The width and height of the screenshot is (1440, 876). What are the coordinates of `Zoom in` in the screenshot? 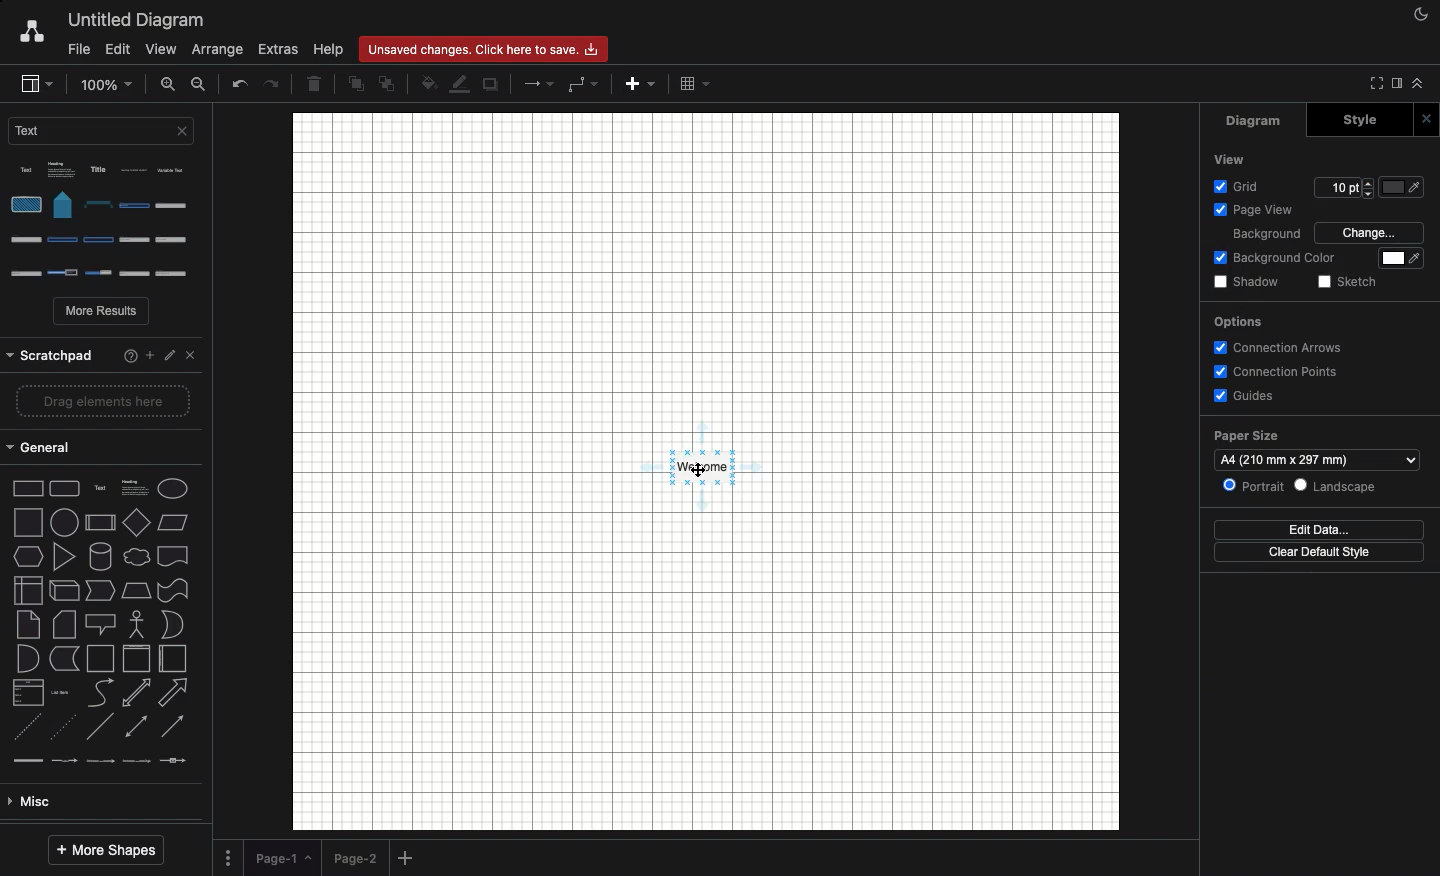 It's located at (169, 83).